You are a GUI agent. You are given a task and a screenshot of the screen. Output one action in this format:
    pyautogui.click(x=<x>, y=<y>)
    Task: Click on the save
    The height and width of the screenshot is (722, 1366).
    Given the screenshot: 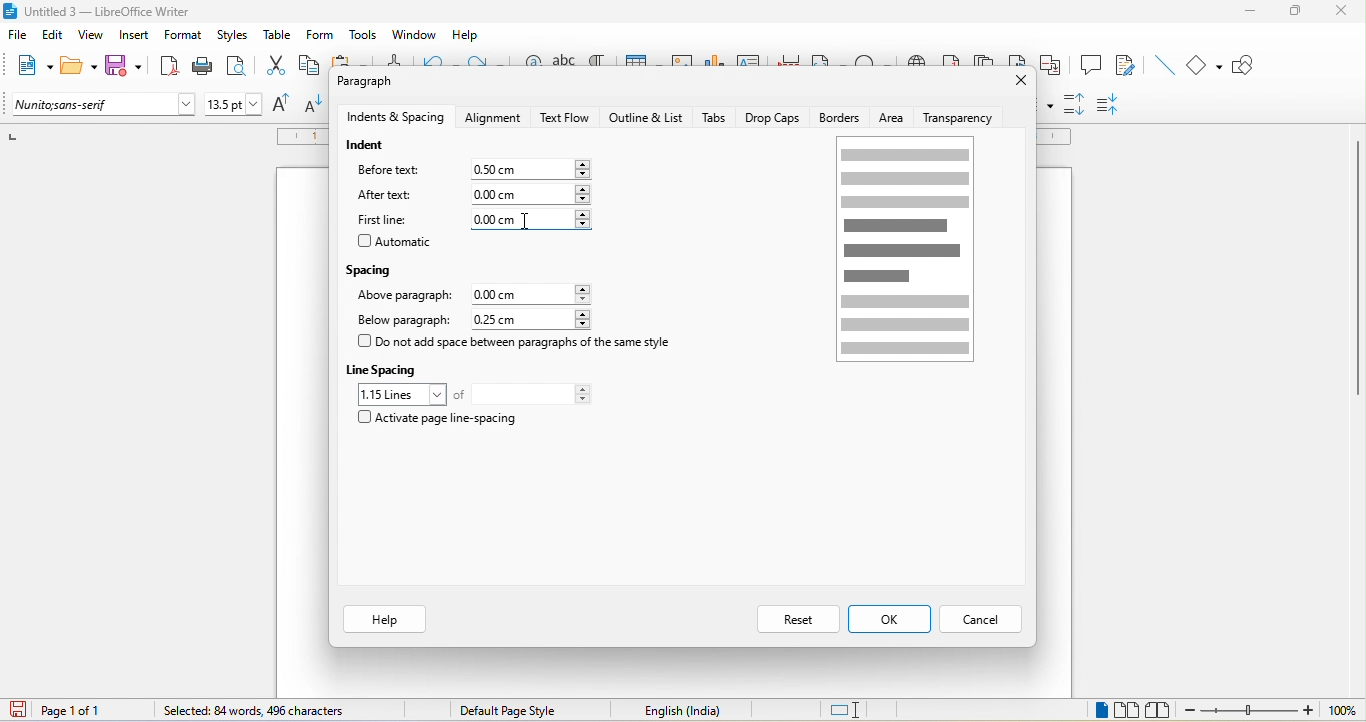 What is the action you would take?
    pyautogui.click(x=125, y=66)
    